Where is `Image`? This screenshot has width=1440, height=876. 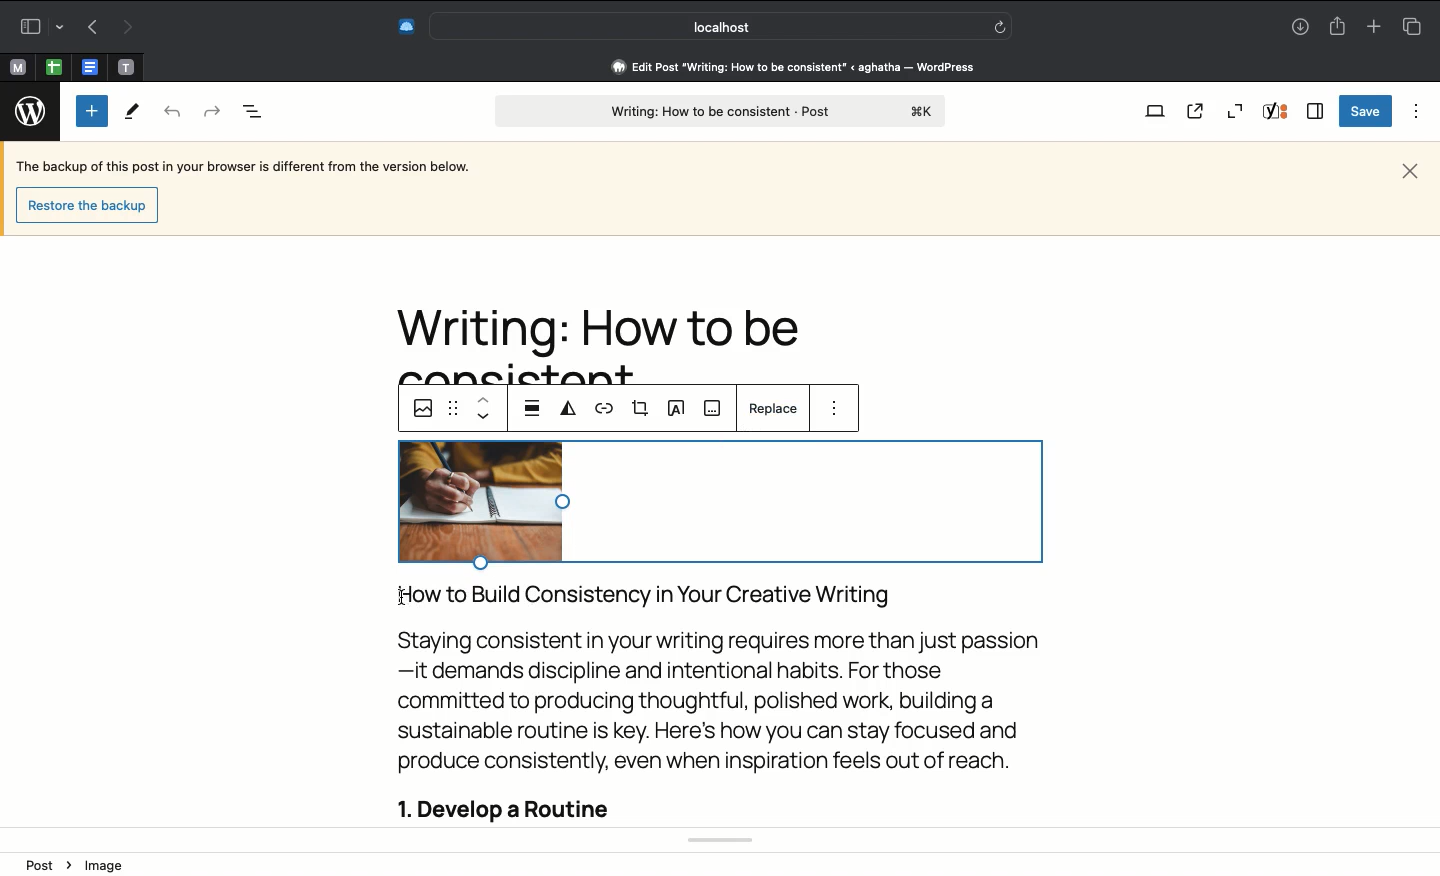 Image is located at coordinates (108, 863).